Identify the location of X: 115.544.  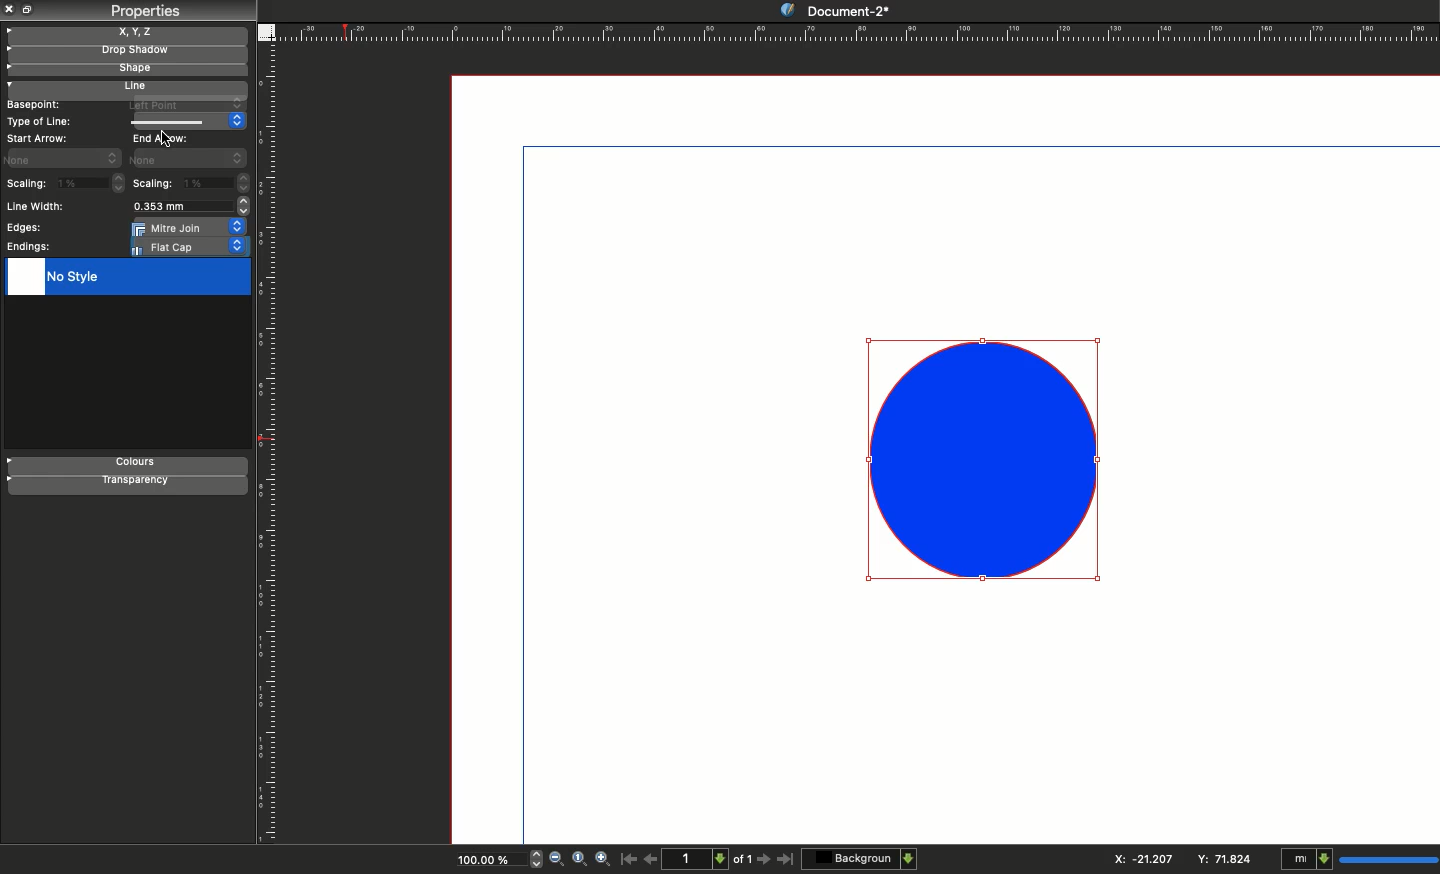
(1137, 859).